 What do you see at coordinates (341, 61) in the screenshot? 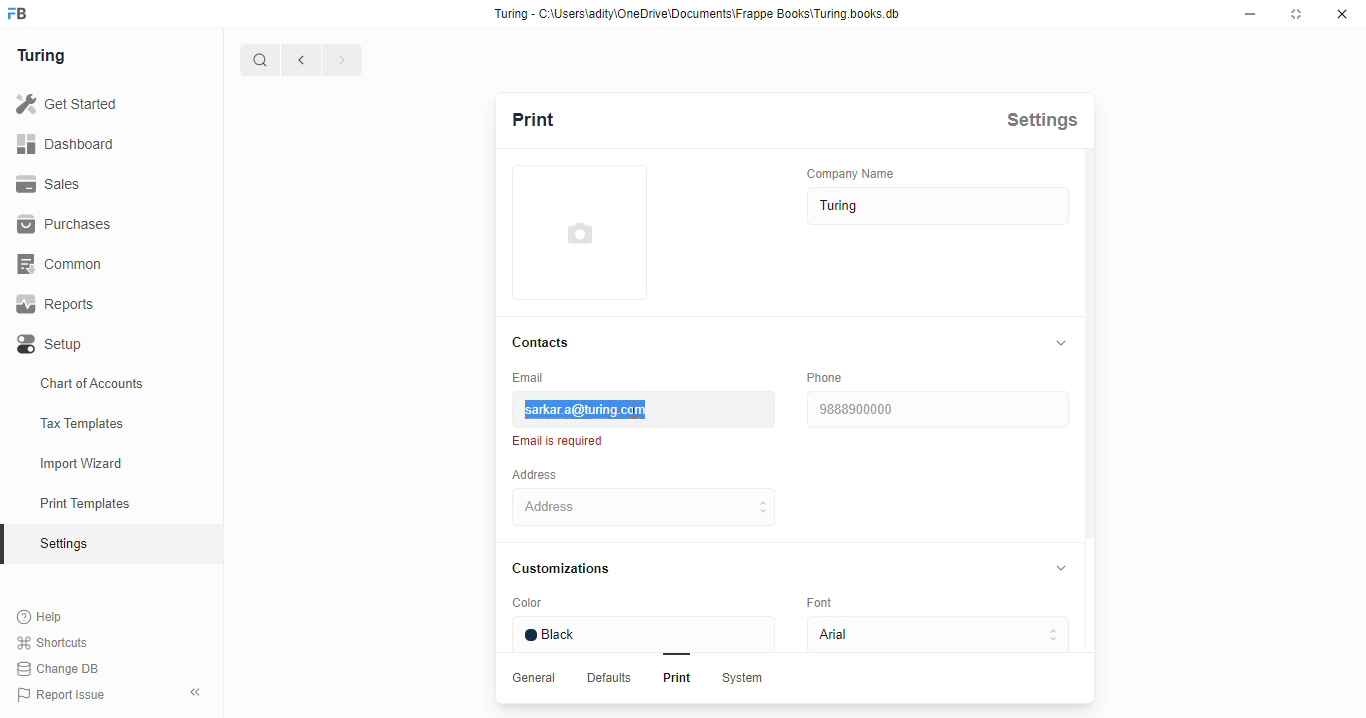
I see `forward` at bounding box center [341, 61].